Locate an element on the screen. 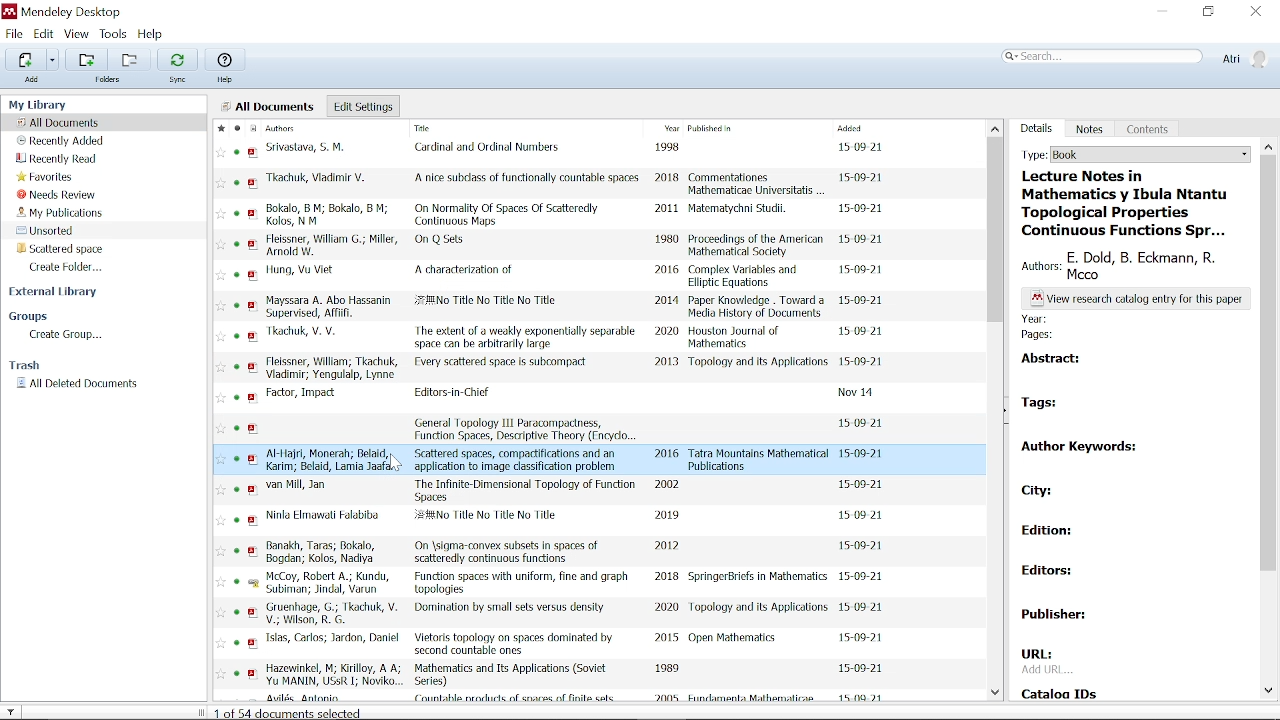 This screenshot has height=720, width=1280. Commentationes
Mathematicae Universitatis is located at coordinates (757, 182).